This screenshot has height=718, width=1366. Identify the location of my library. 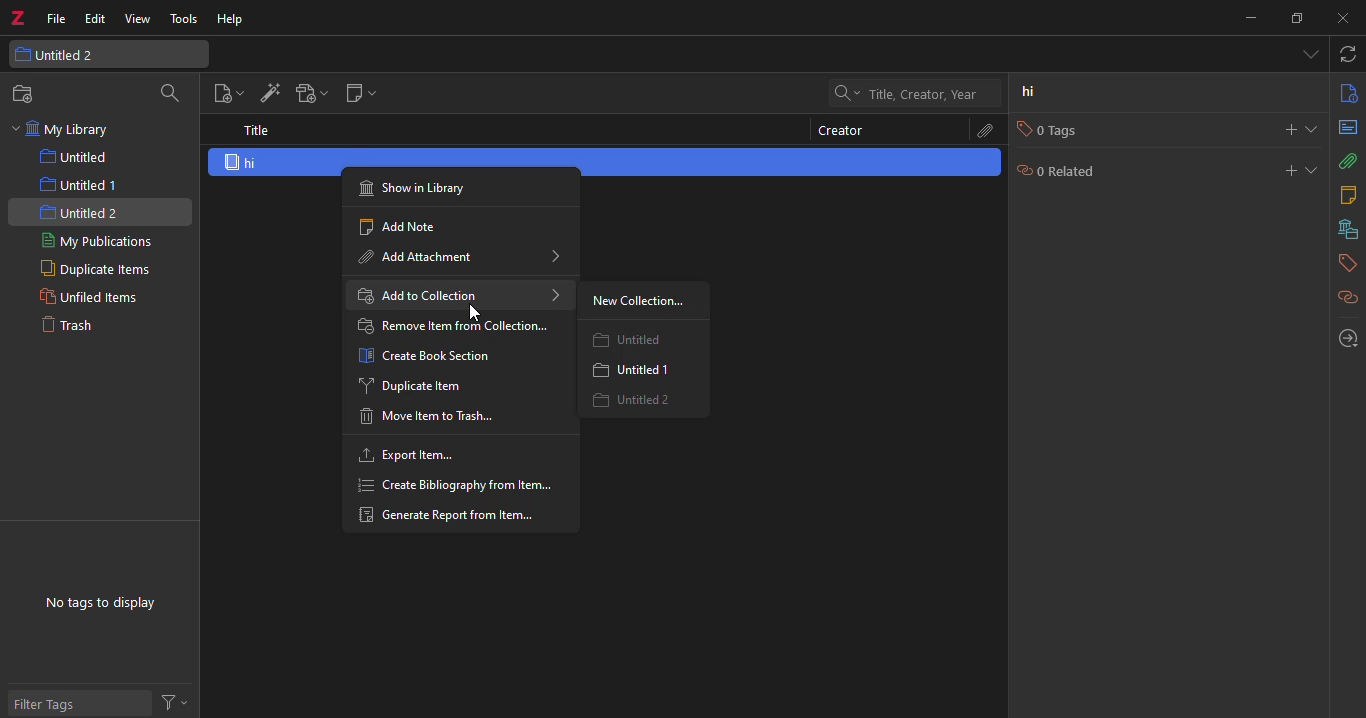
(74, 130).